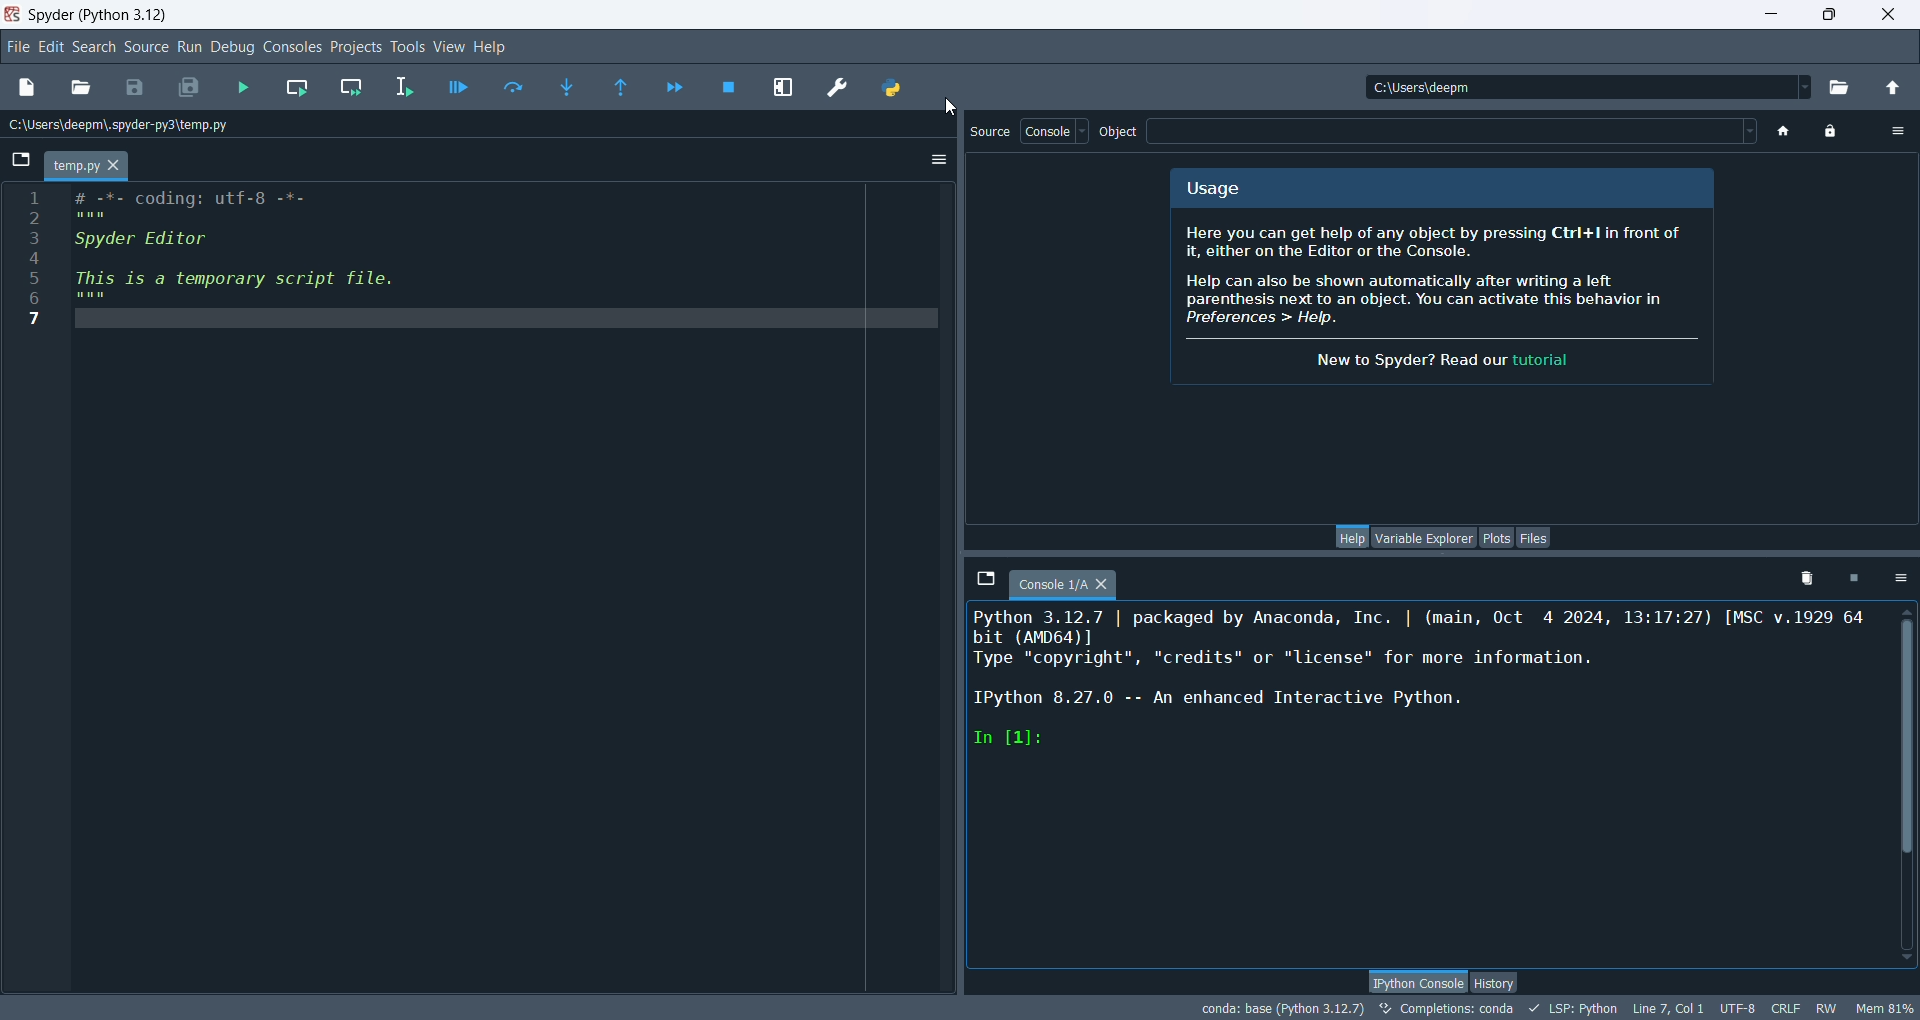  What do you see at coordinates (1449, 132) in the screenshot?
I see `blank space` at bounding box center [1449, 132].